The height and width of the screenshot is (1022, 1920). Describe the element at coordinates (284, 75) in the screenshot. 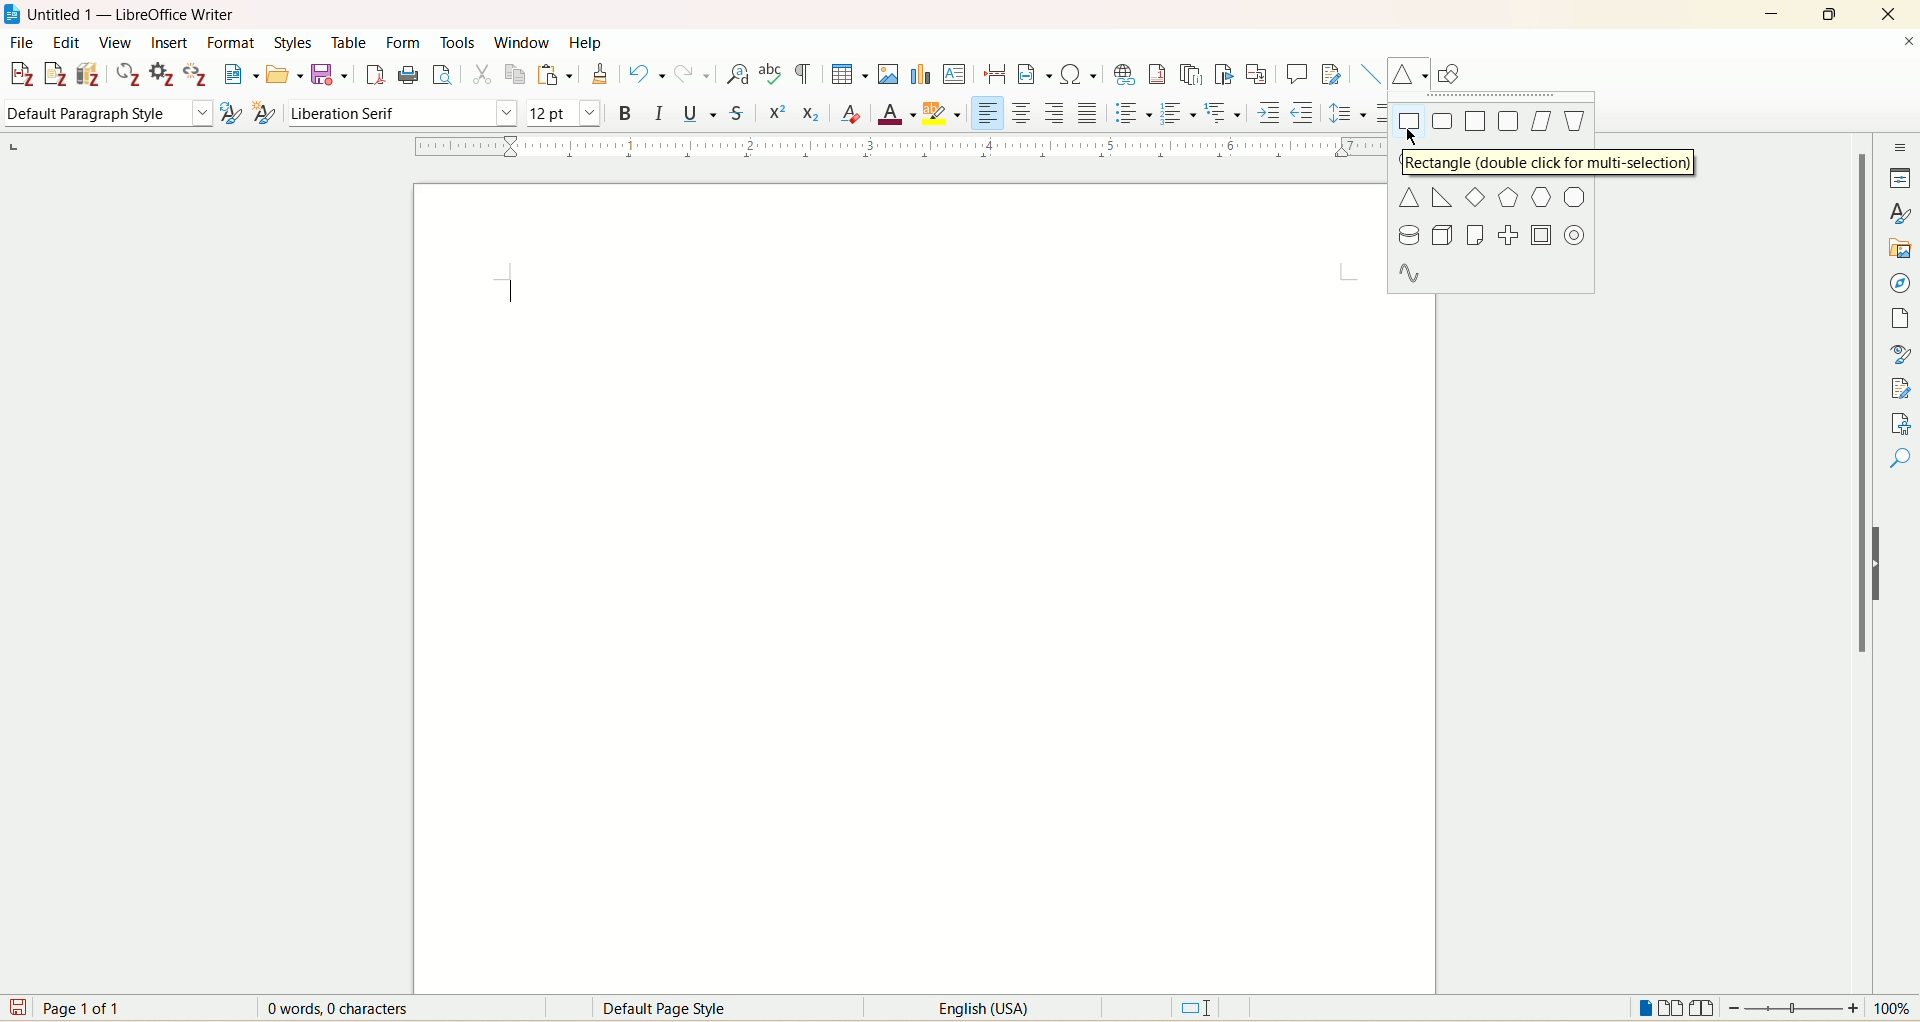

I see `open` at that location.